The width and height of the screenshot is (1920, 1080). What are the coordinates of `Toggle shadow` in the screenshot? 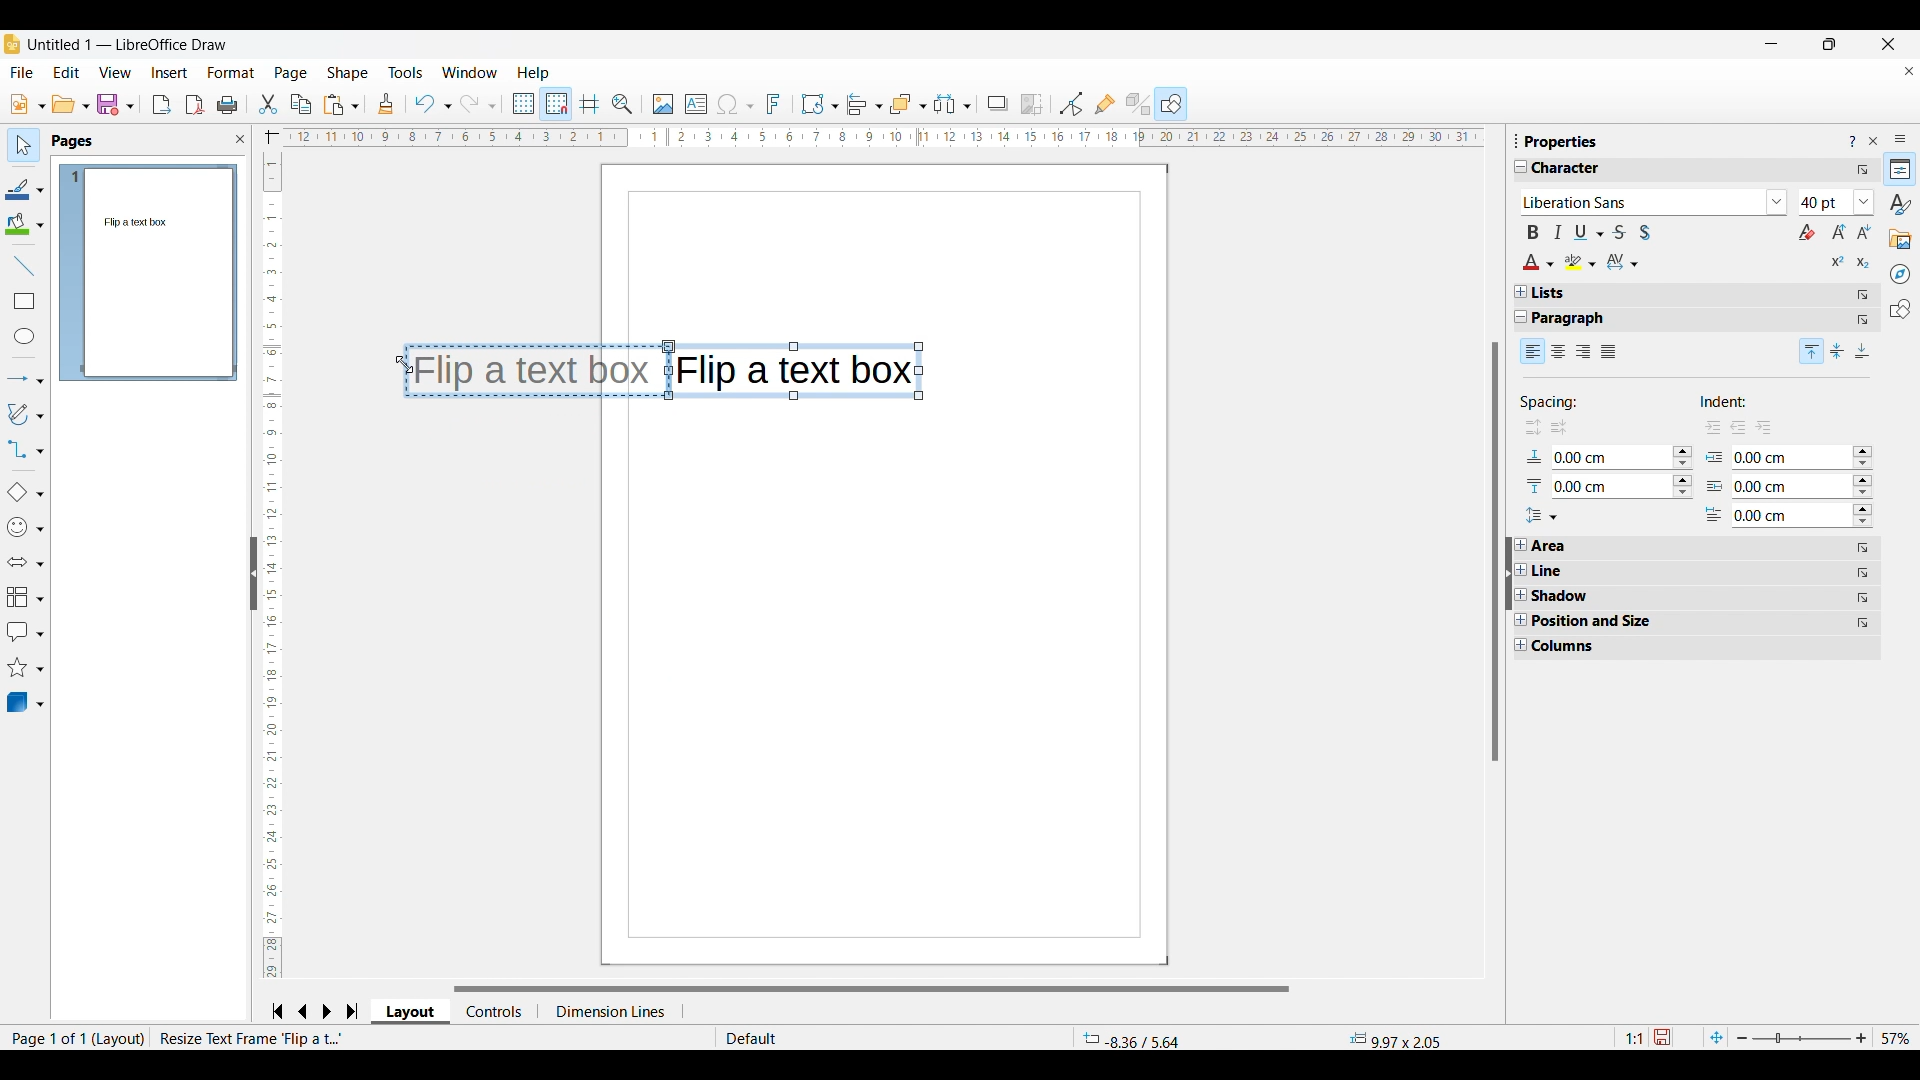 It's located at (1645, 232).